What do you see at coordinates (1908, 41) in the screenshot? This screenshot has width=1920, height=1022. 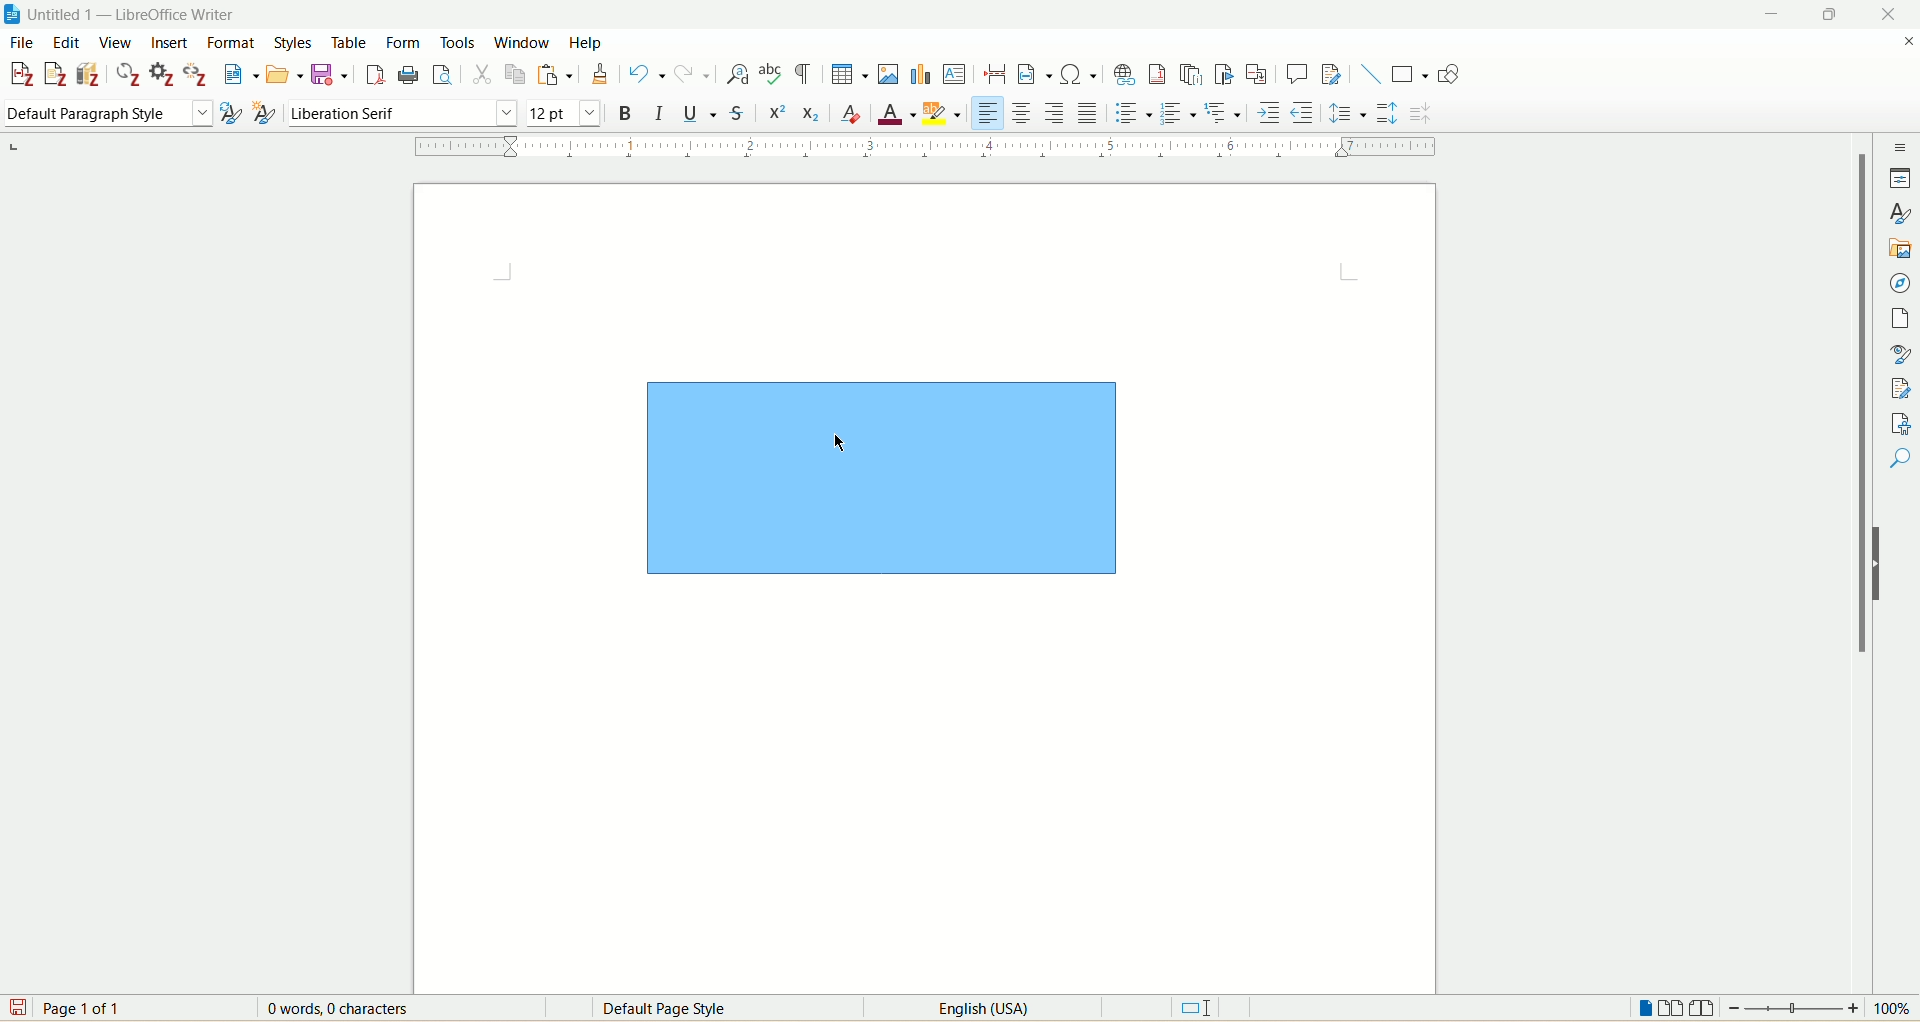 I see `close` at bounding box center [1908, 41].